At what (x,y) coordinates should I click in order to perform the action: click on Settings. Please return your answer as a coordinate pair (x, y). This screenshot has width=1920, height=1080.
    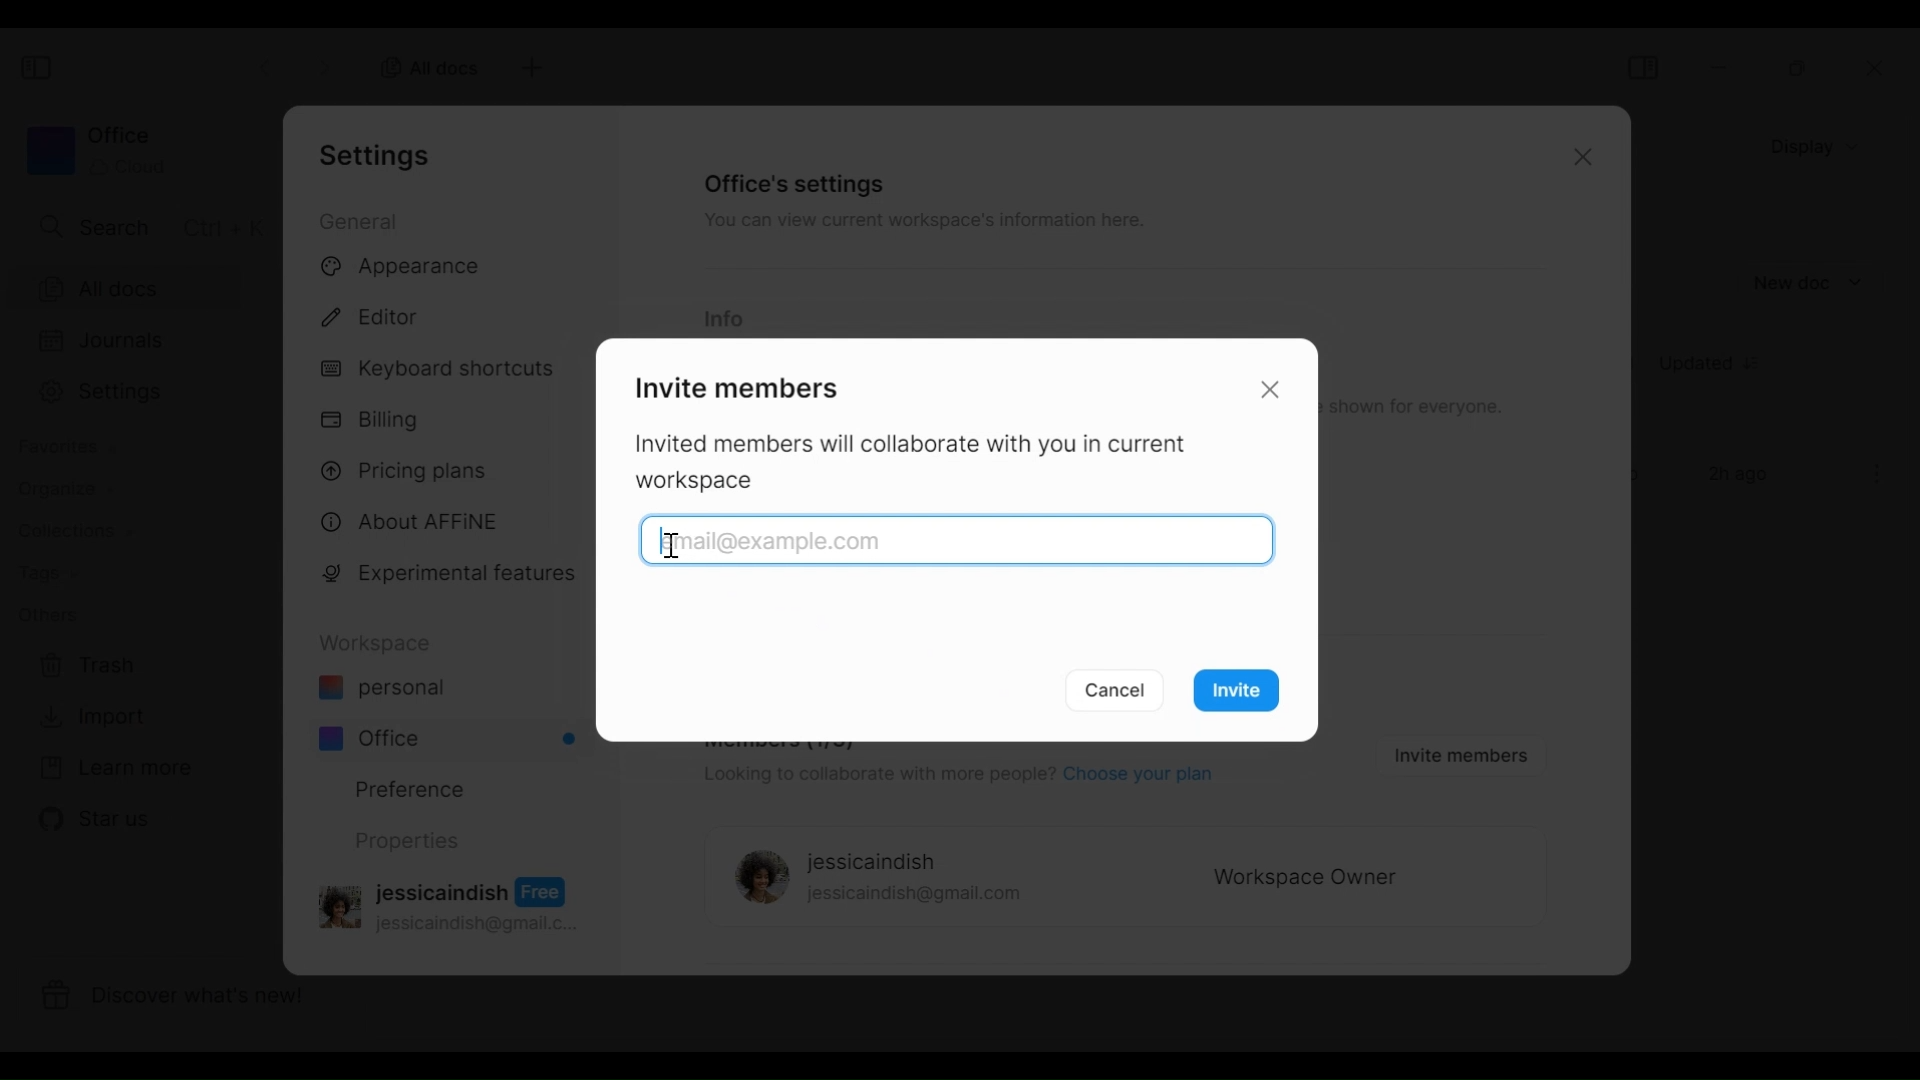
    Looking at the image, I should click on (138, 392).